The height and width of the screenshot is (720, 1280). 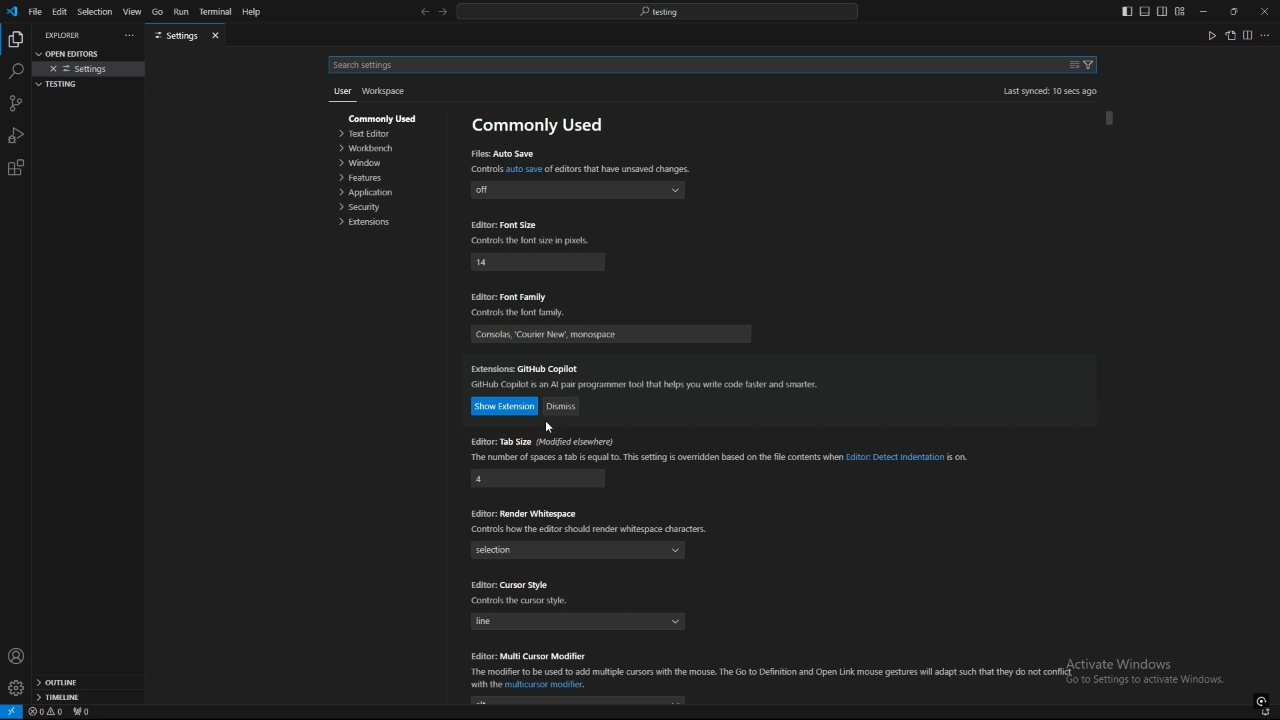 What do you see at coordinates (1233, 11) in the screenshot?
I see `resize` at bounding box center [1233, 11].